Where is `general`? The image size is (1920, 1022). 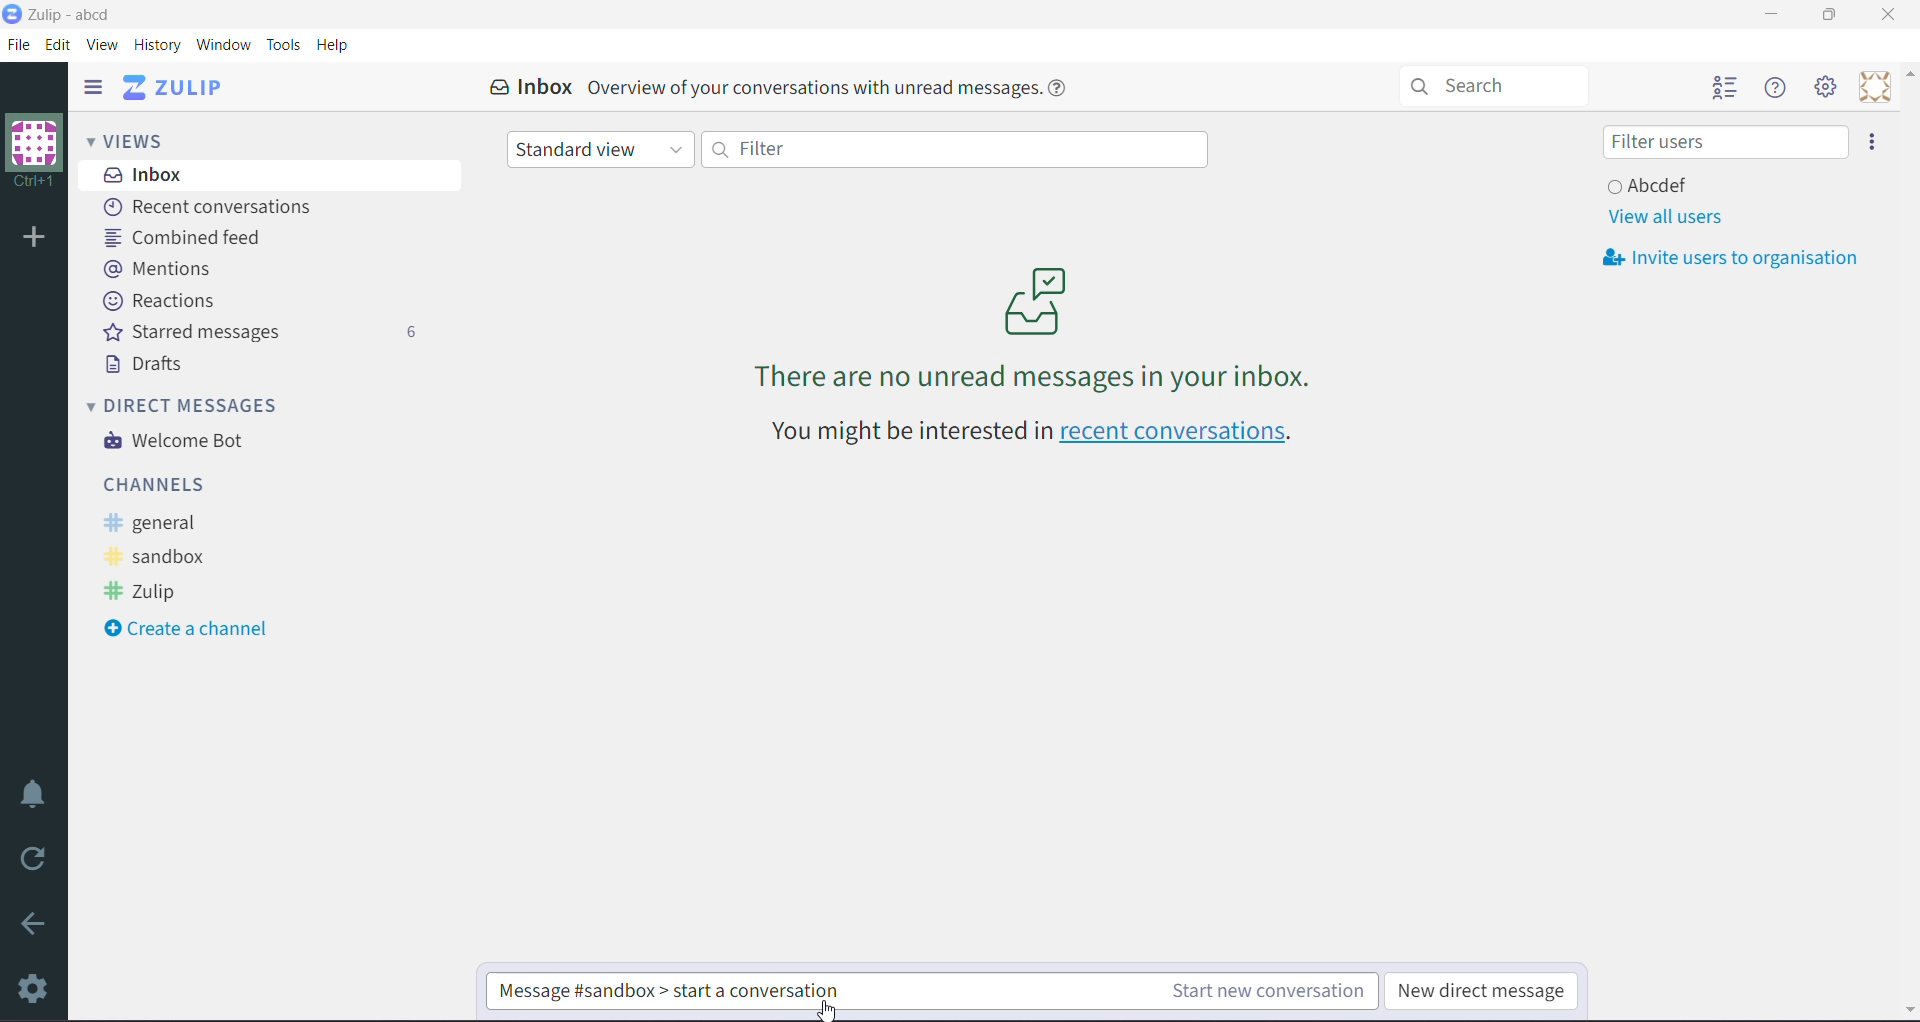 general is located at coordinates (157, 523).